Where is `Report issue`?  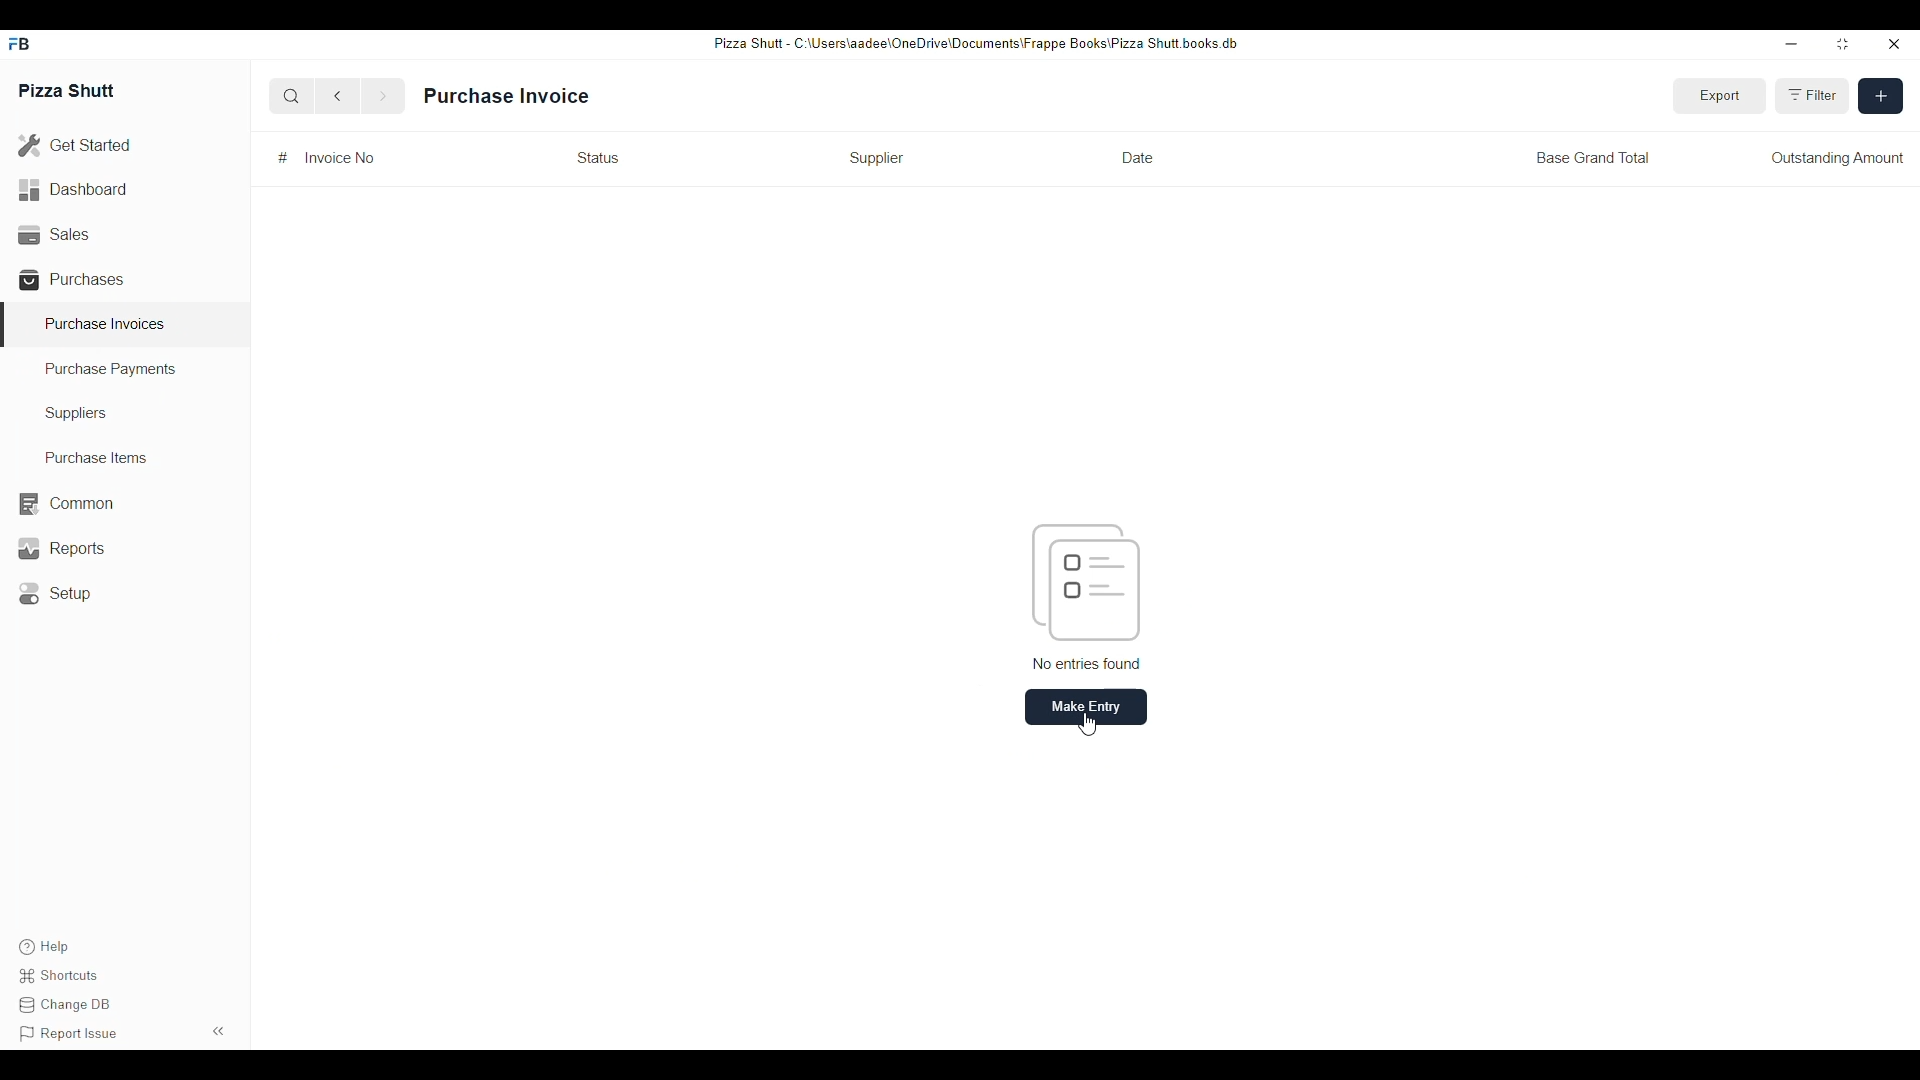
Report issue is located at coordinates (69, 1034).